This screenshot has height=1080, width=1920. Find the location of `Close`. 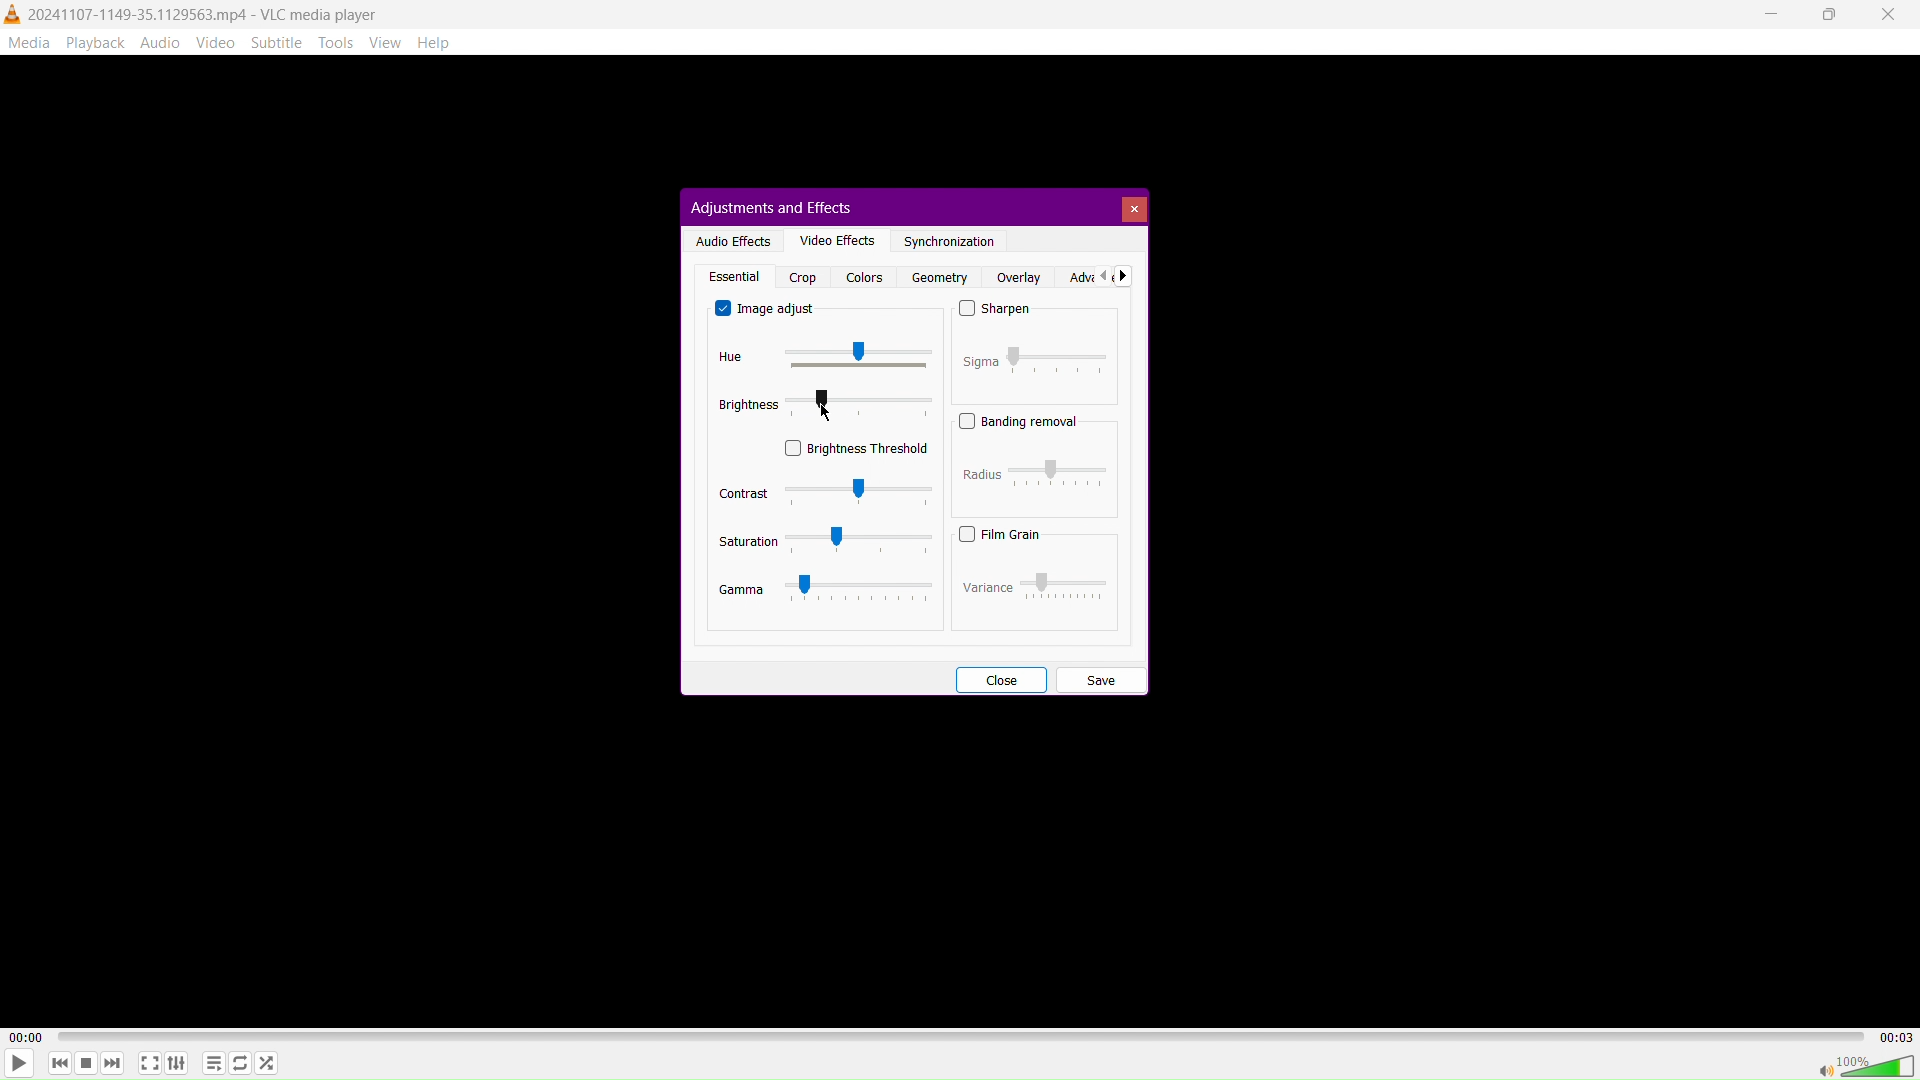

Close is located at coordinates (1000, 678).